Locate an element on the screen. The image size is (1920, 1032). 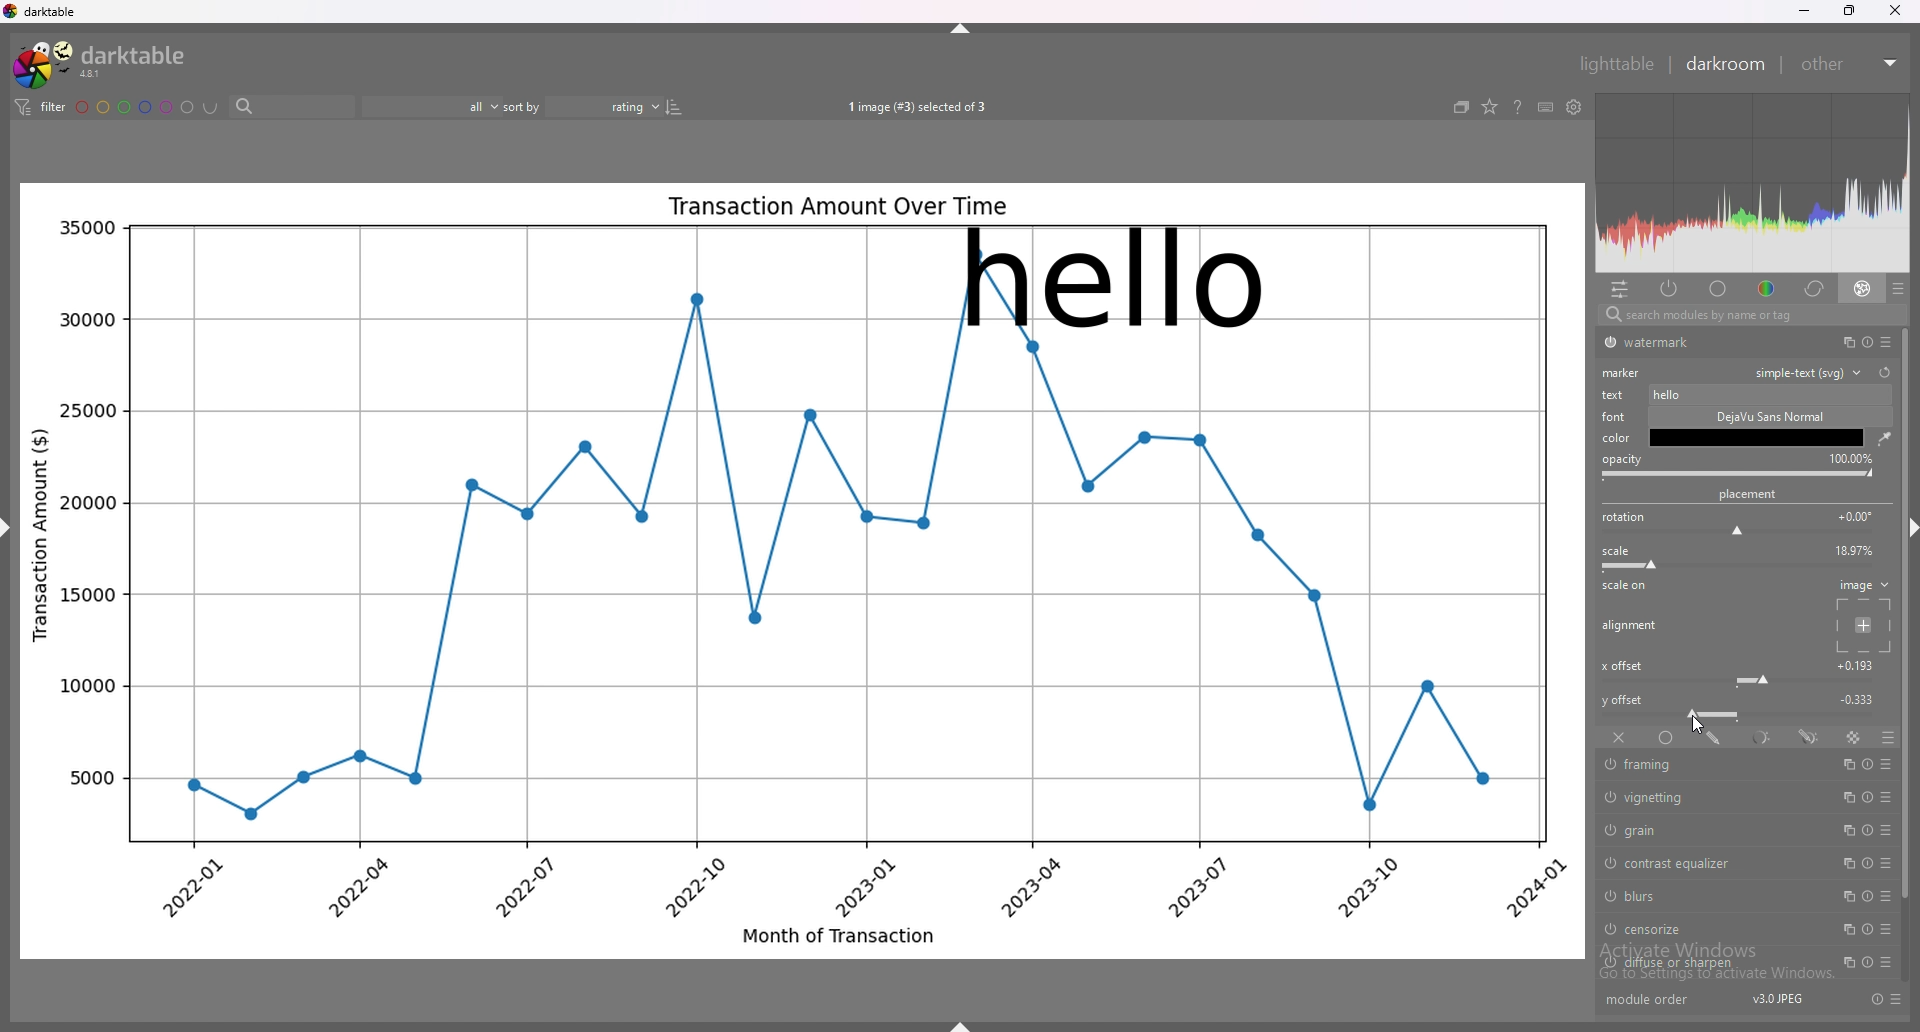
vignetting is located at coordinates (1712, 799).